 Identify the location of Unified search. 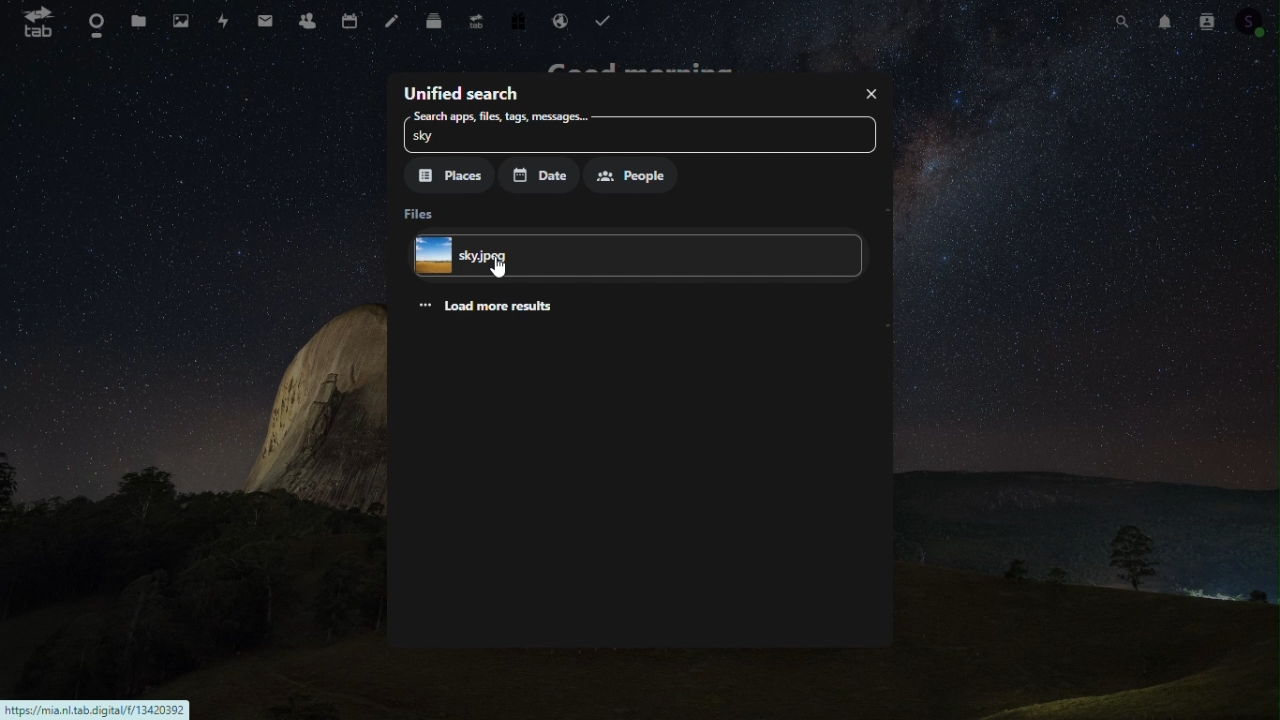
(462, 91).